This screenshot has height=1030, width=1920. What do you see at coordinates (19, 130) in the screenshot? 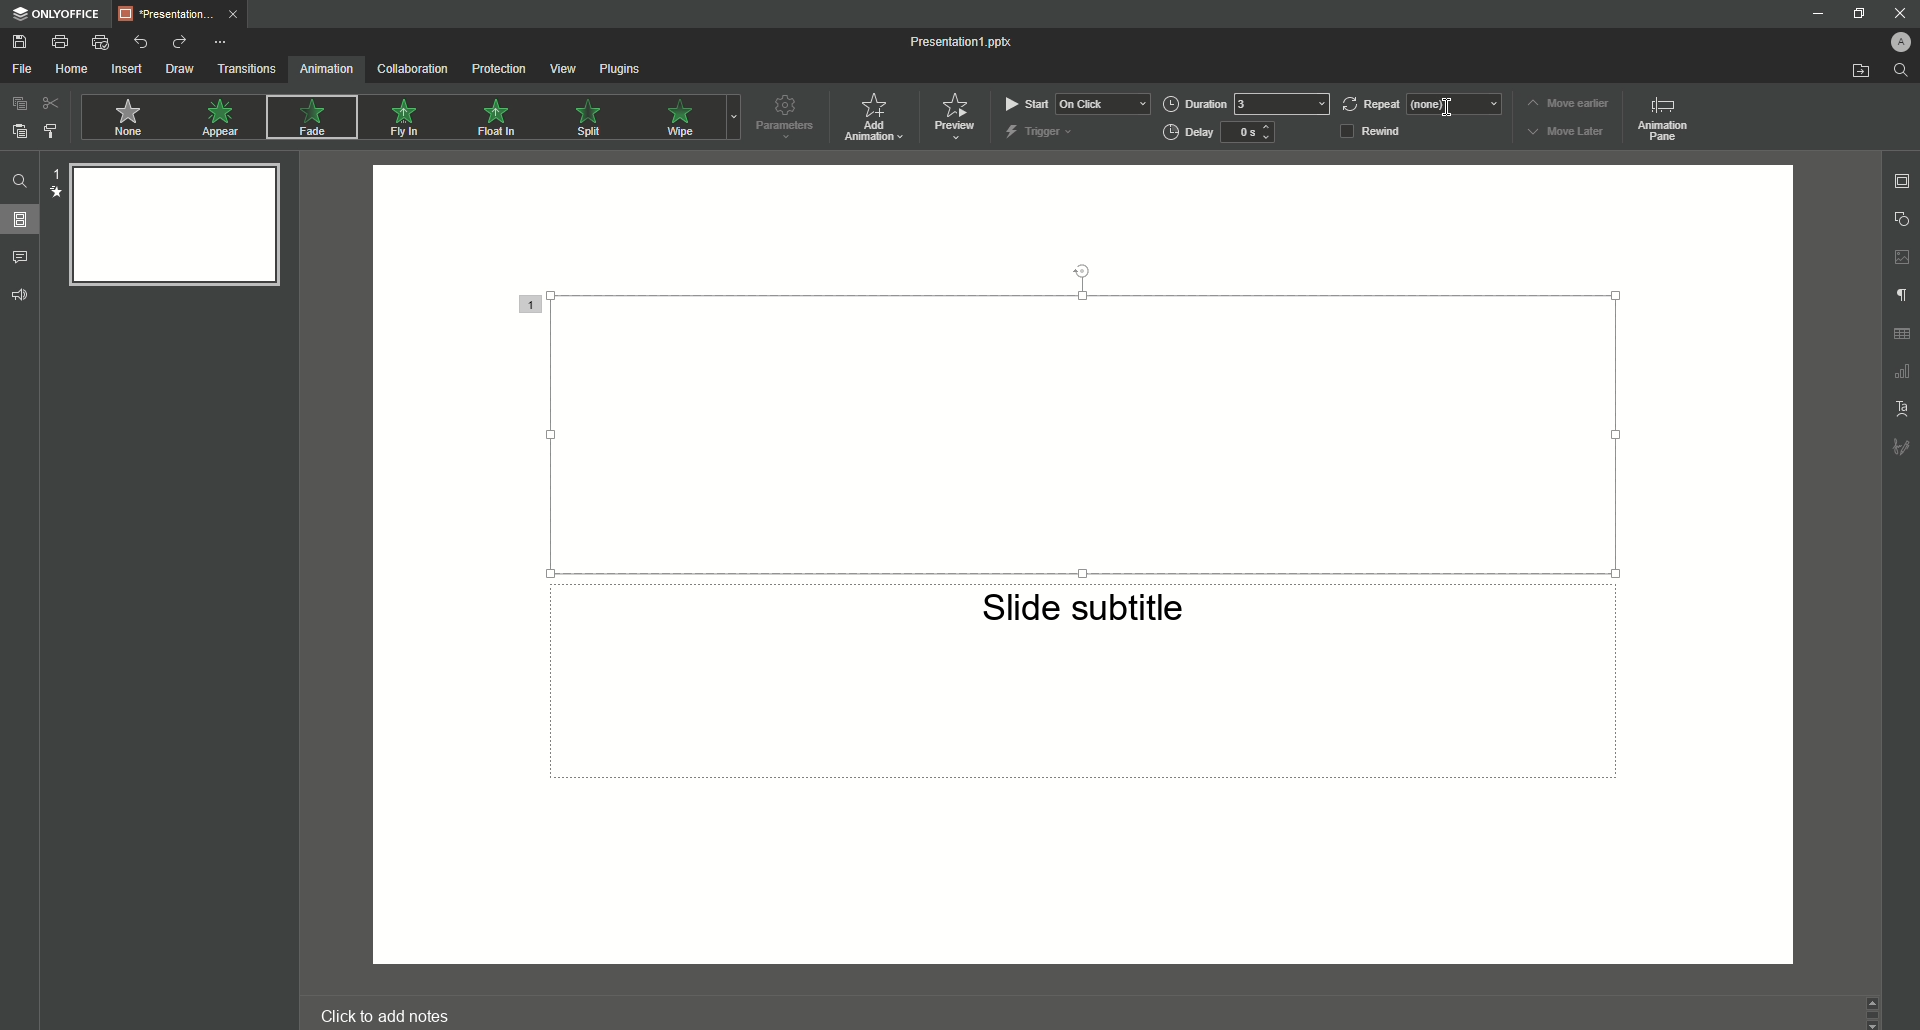
I see `Paste` at bounding box center [19, 130].